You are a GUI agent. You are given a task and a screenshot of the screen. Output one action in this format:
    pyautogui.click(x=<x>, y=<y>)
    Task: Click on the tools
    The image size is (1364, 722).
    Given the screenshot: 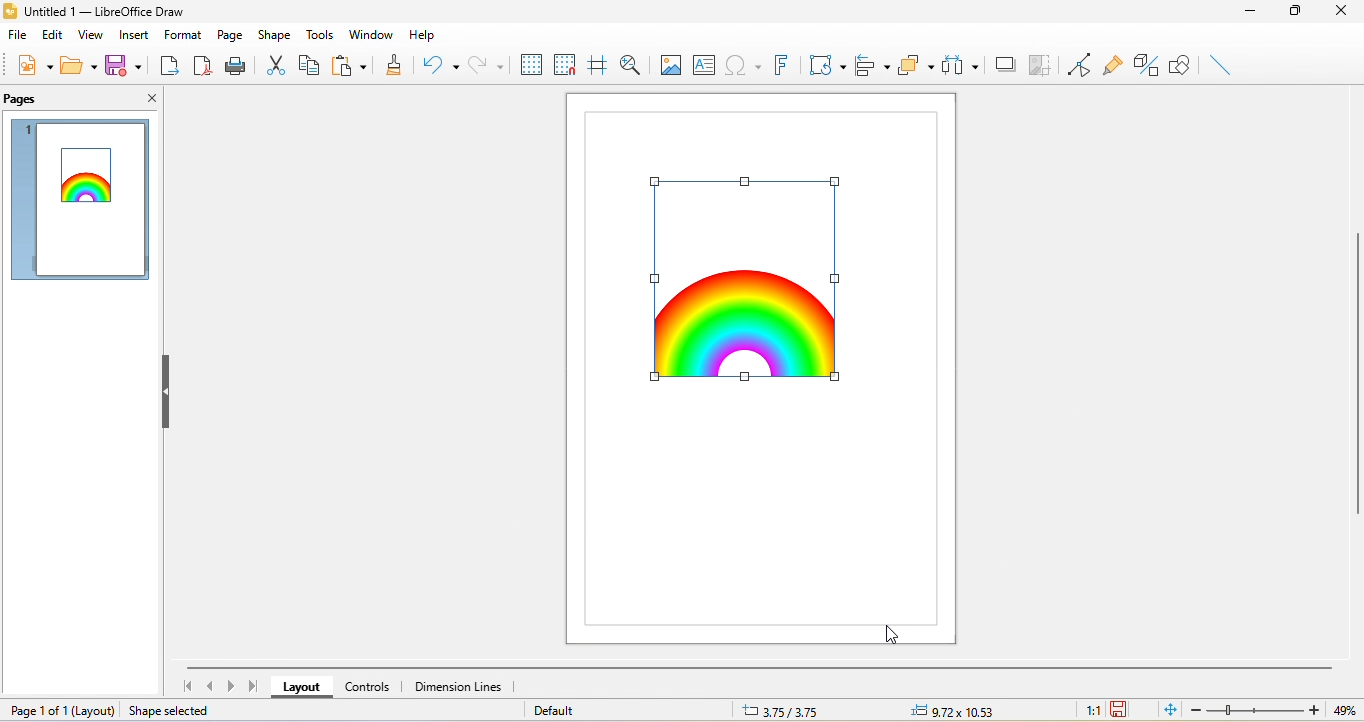 What is the action you would take?
    pyautogui.click(x=323, y=33)
    